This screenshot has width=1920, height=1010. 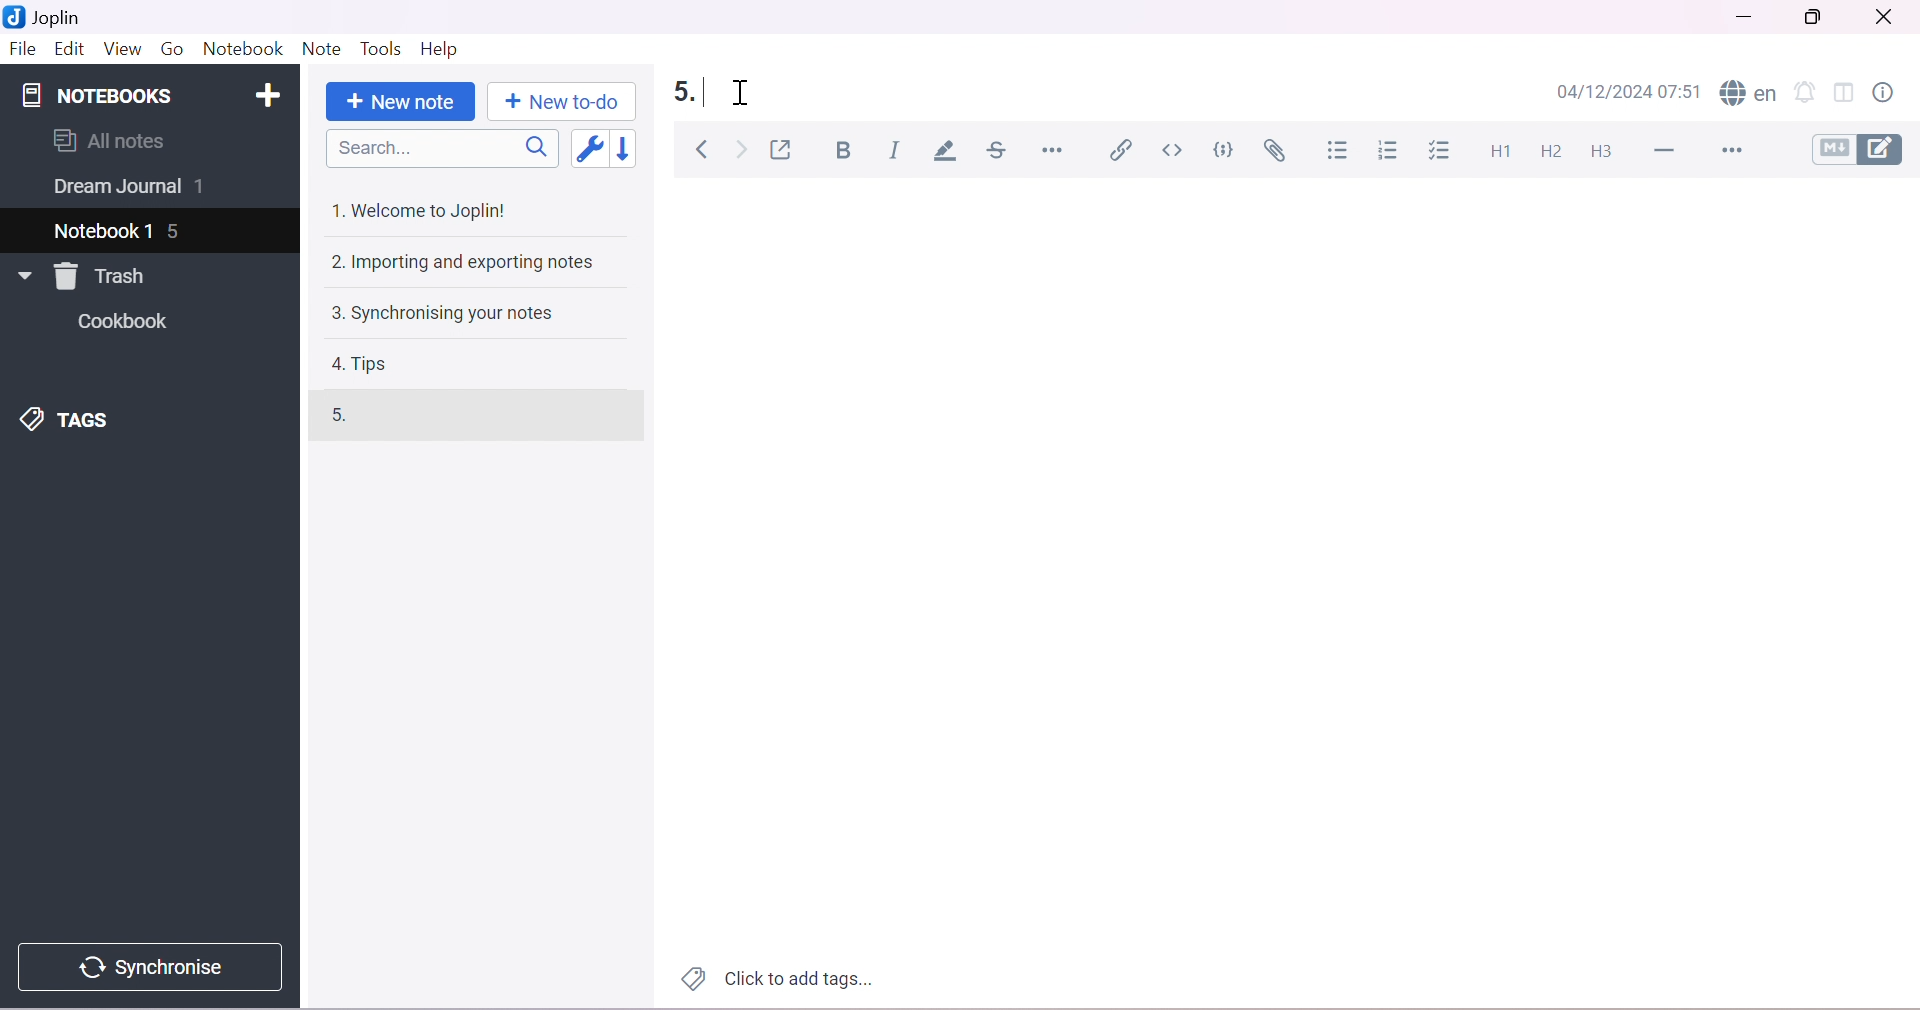 I want to click on Numbered list, so click(x=1389, y=152).